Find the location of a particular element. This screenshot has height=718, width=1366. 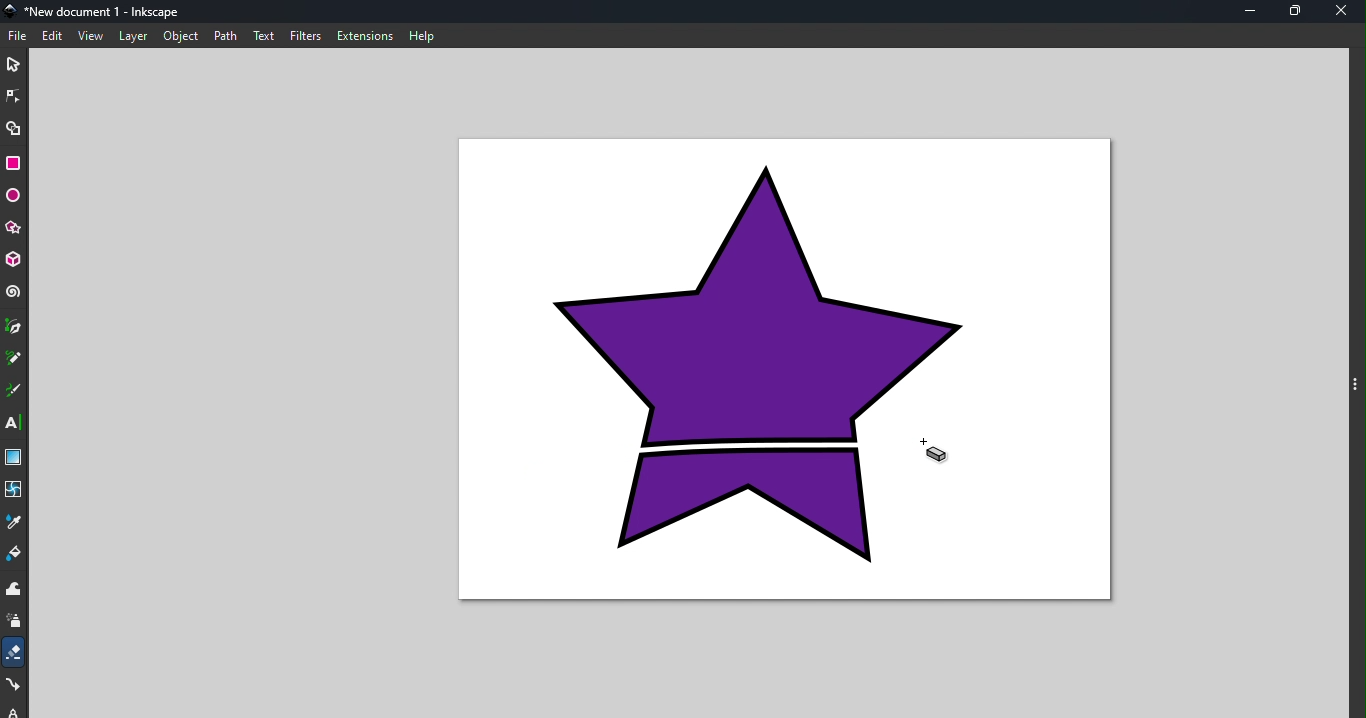

text is located at coordinates (265, 35).